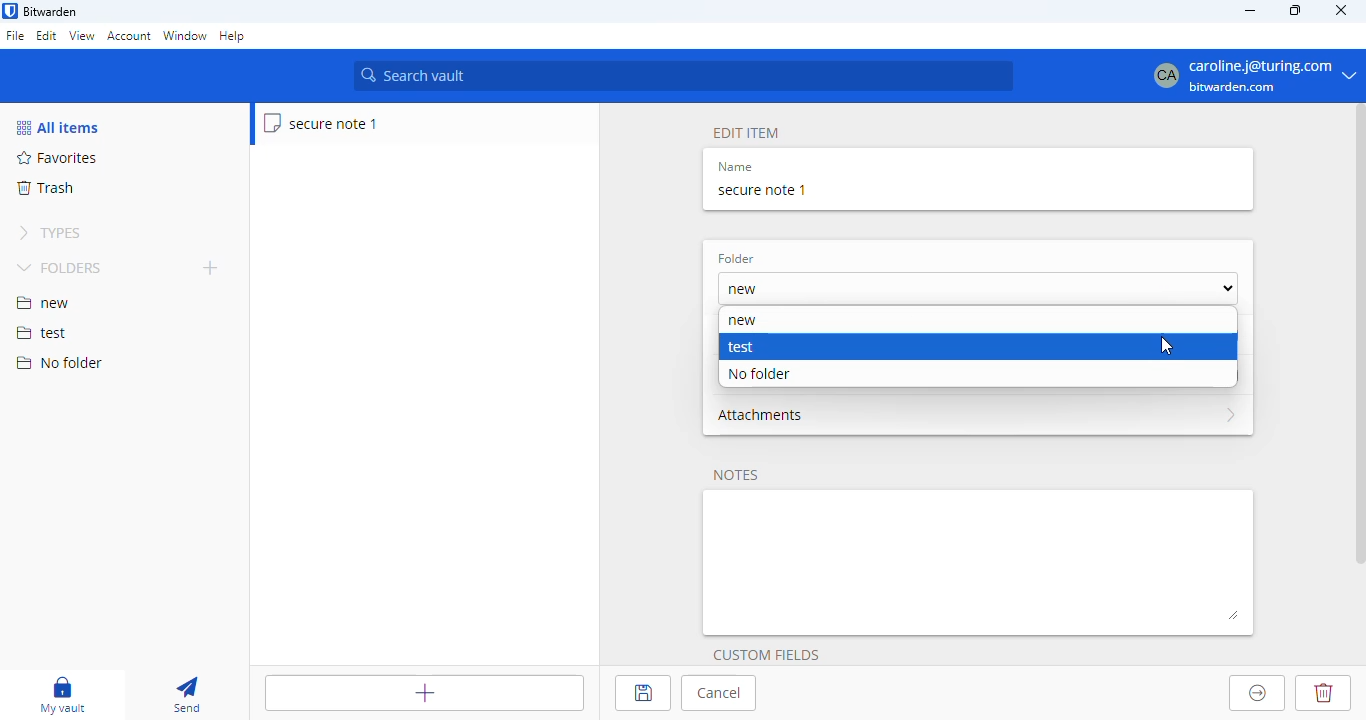 The height and width of the screenshot is (720, 1366). What do you see at coordinates (977, 288) in the screenshot?
I see `new` at bounding box center [977, 288].